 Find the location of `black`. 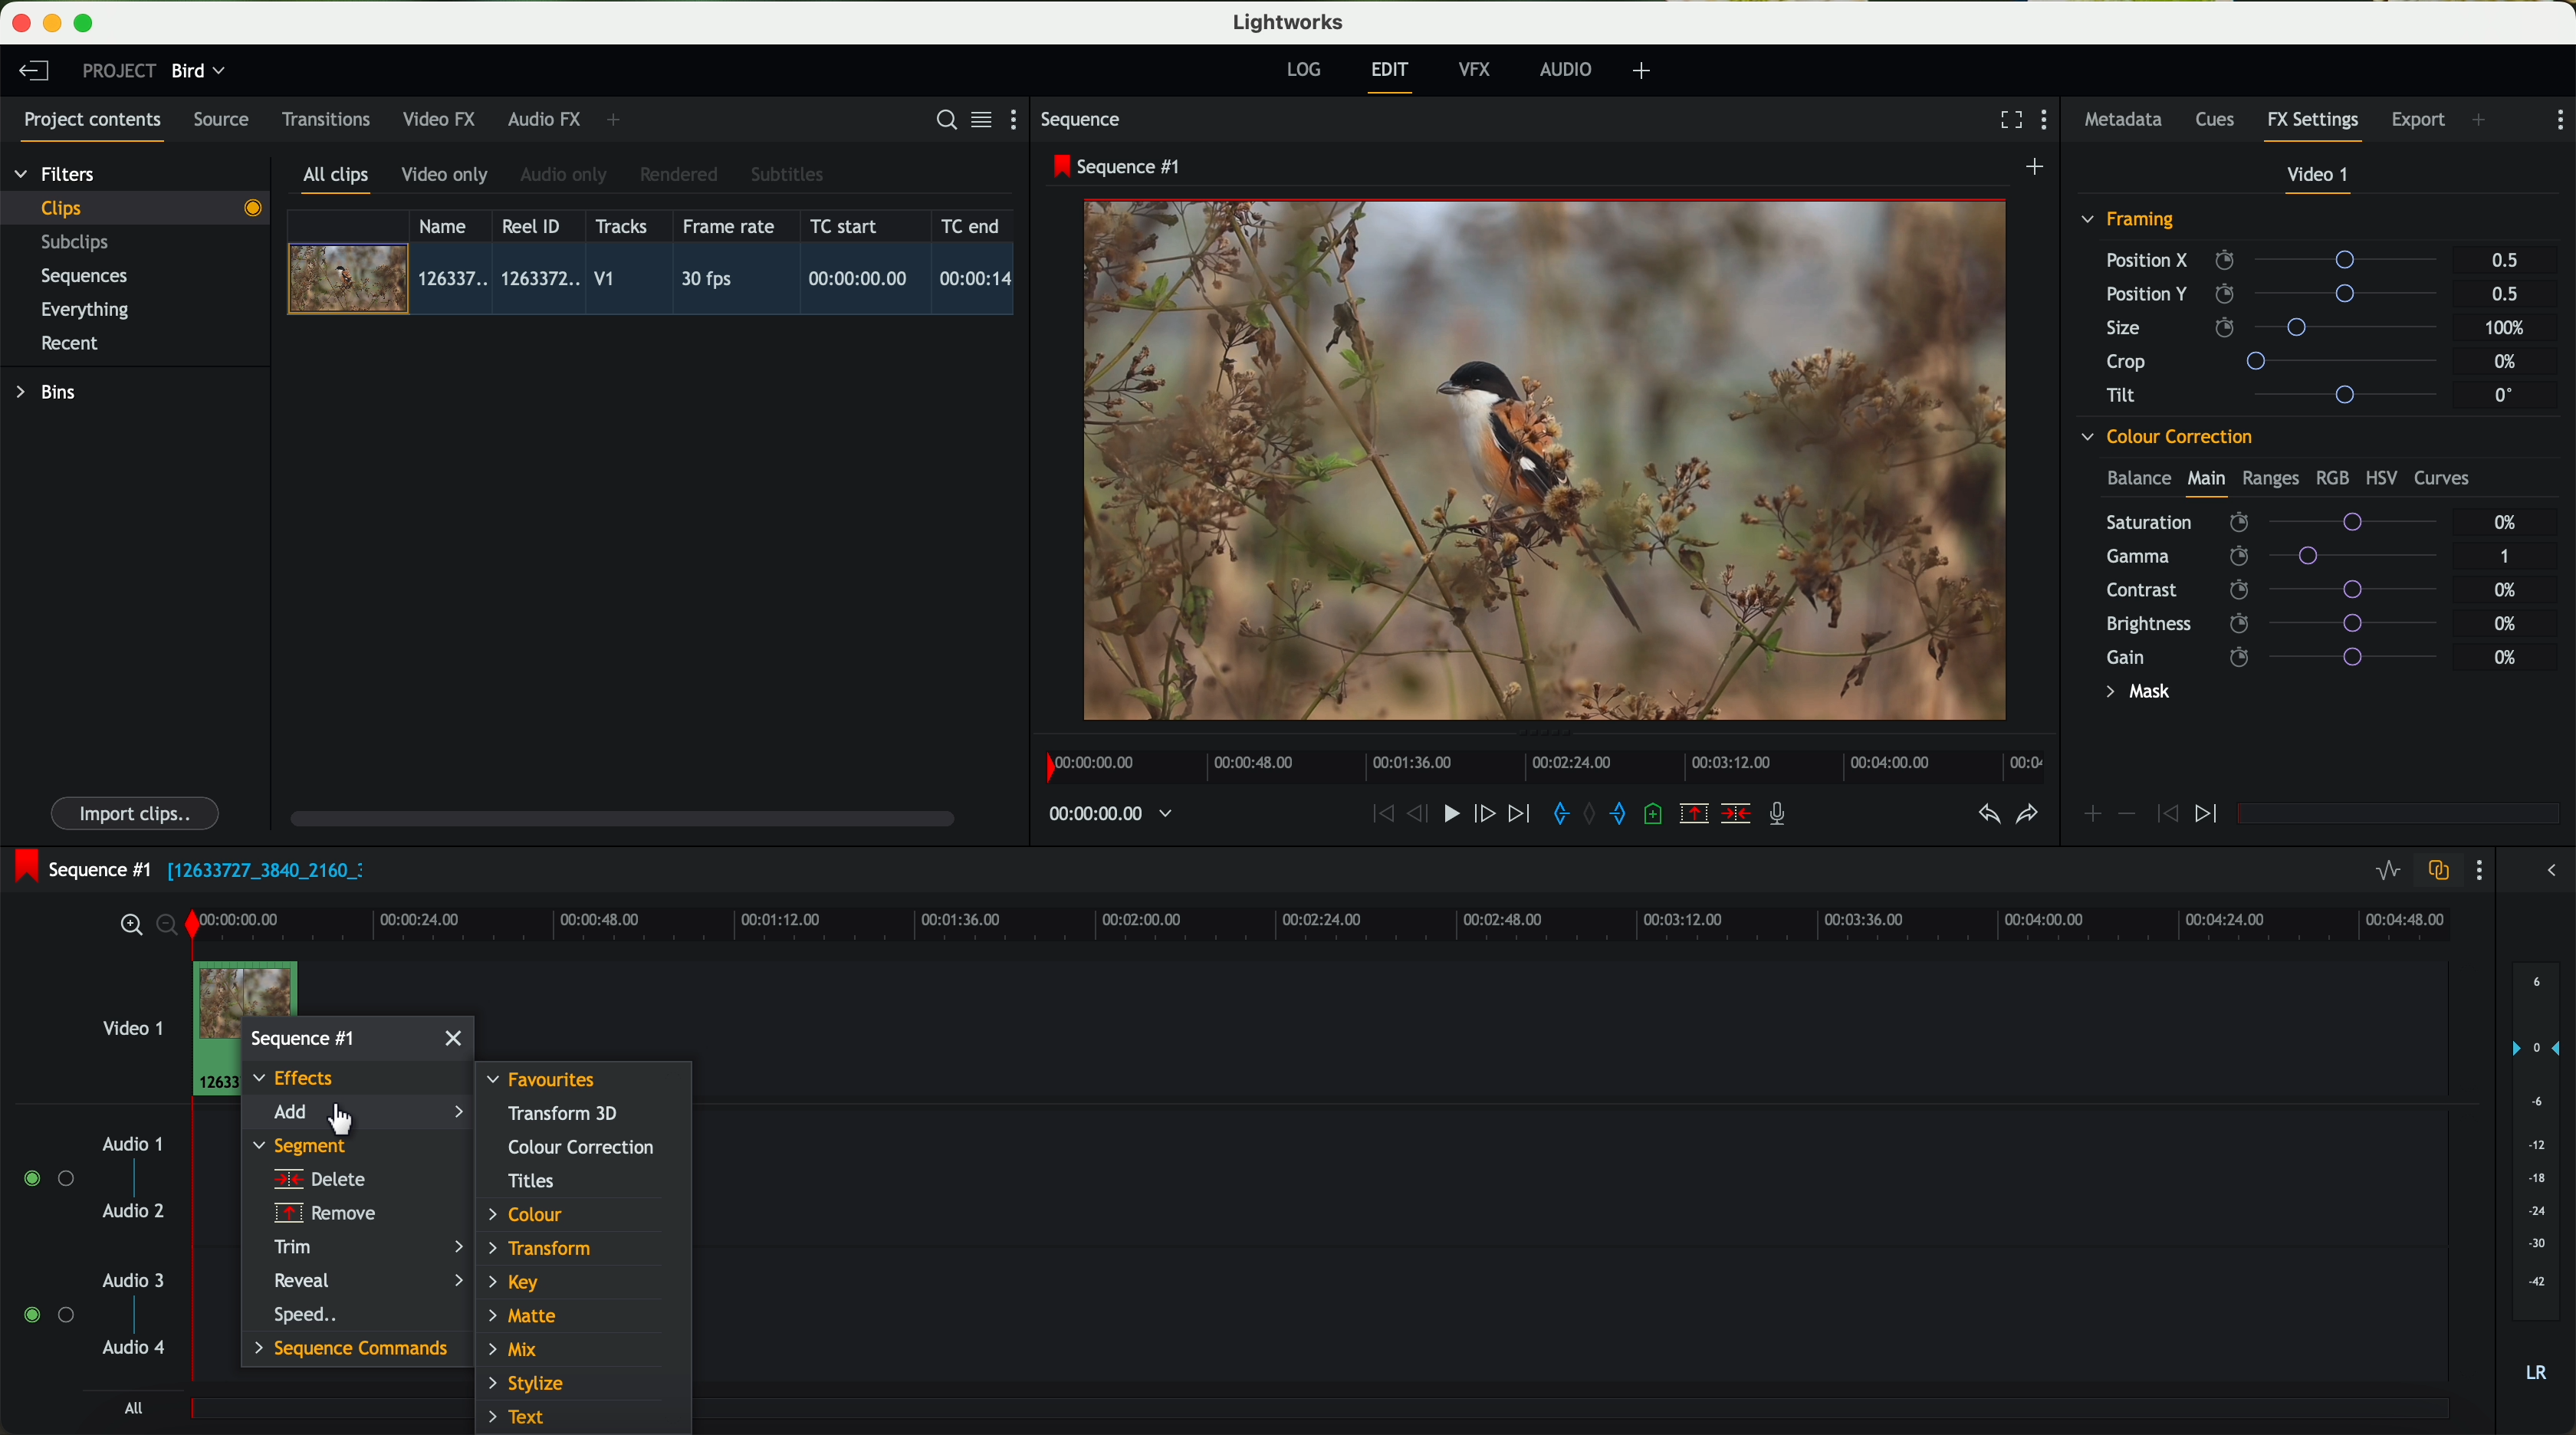

black is located at coordinates (258, 868).